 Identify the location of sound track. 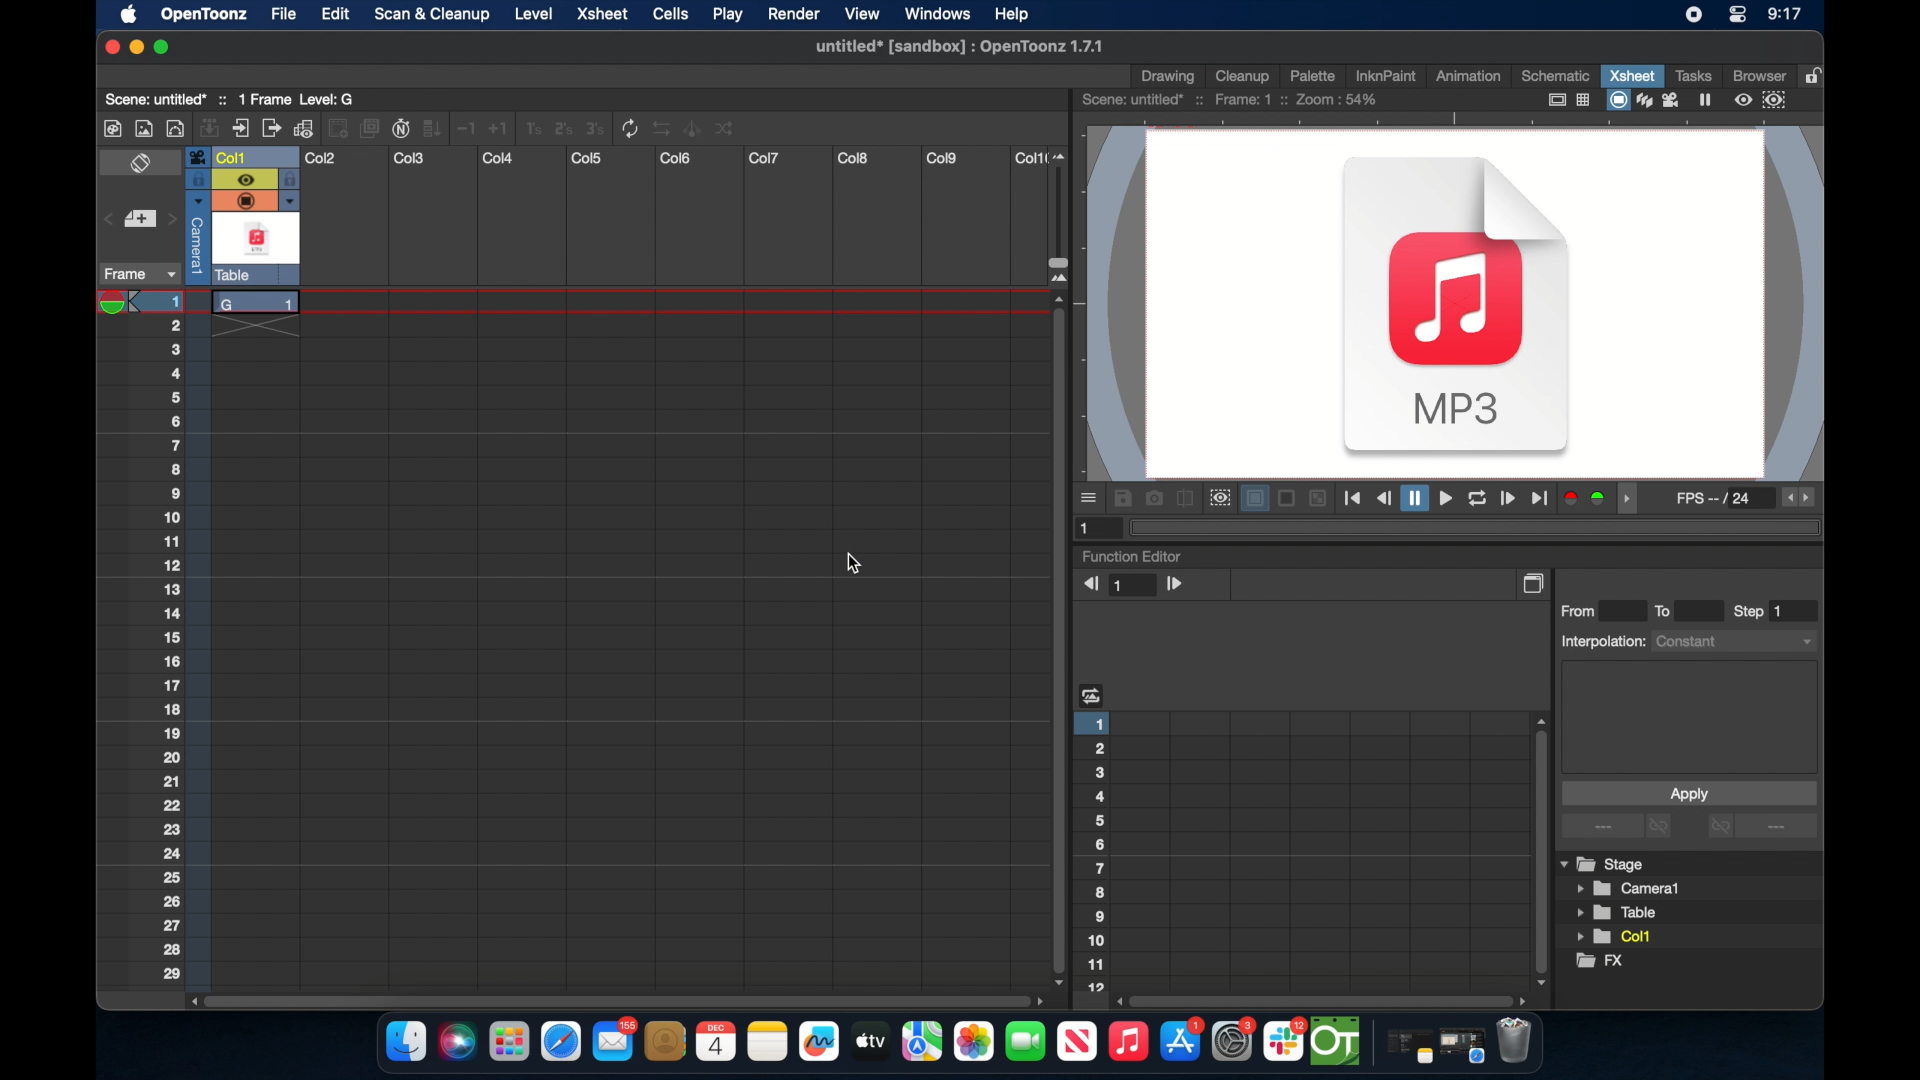
(256, 228).